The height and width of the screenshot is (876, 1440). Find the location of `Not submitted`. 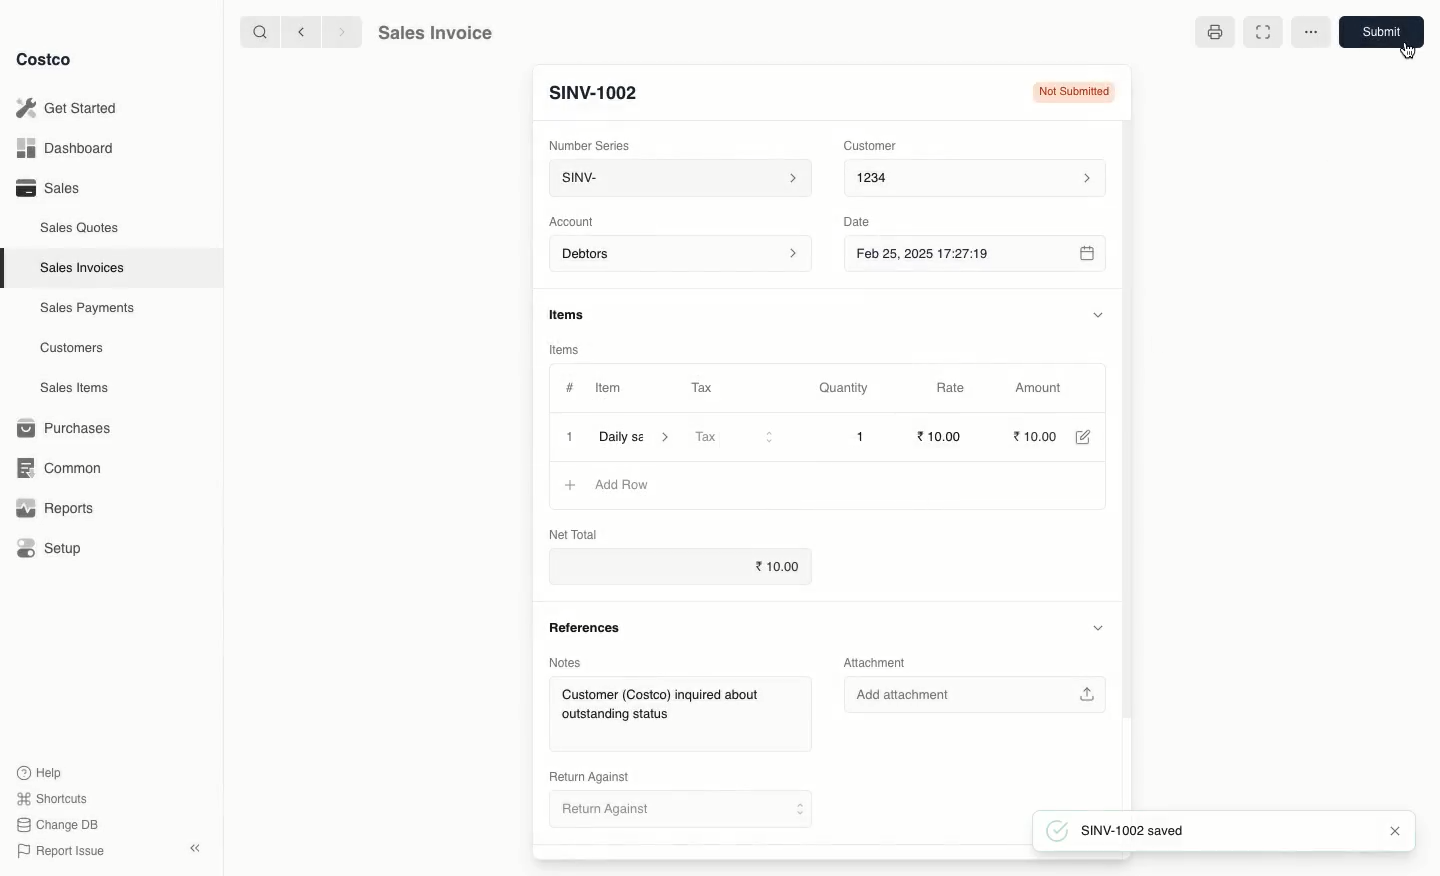

Not submitted is located at coordinates (1070, 92).